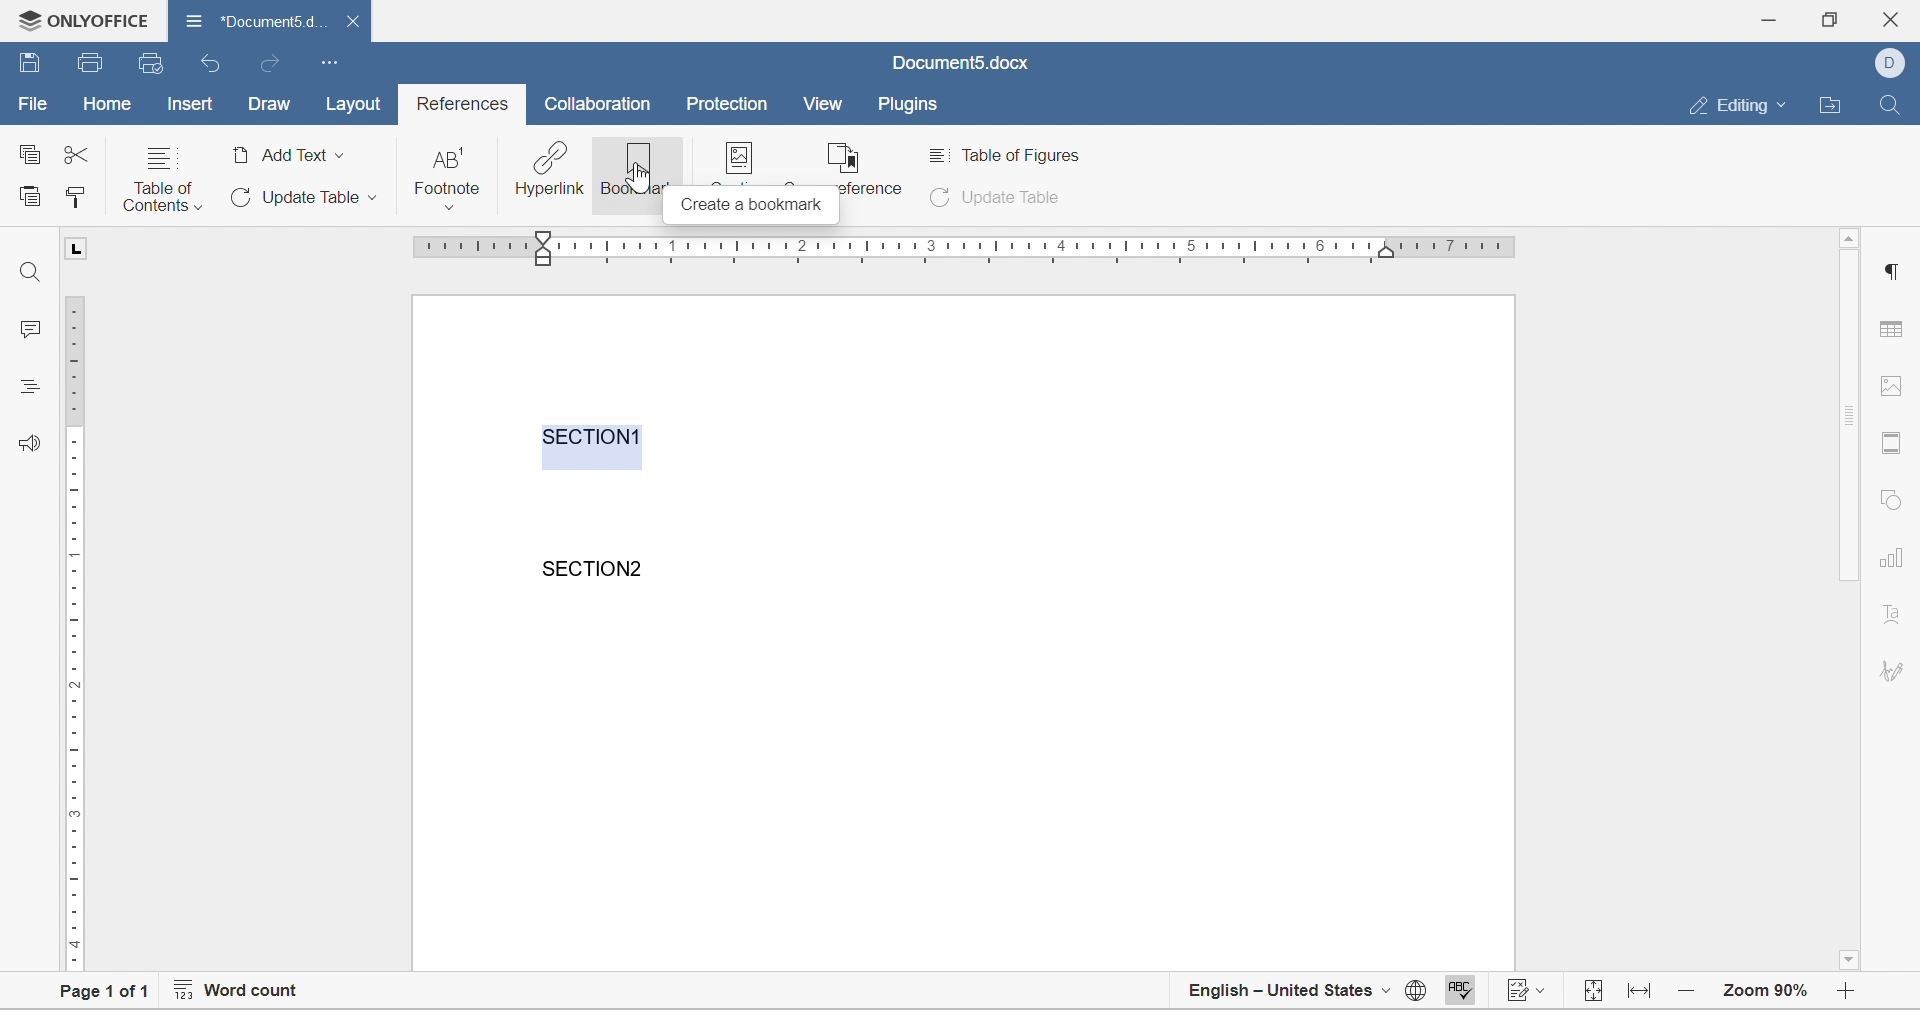 The width and height of the screenshot is (1920, 1010). Describe the element at coordinates (254, 19) in the screenshot. I see `document name` at that location.